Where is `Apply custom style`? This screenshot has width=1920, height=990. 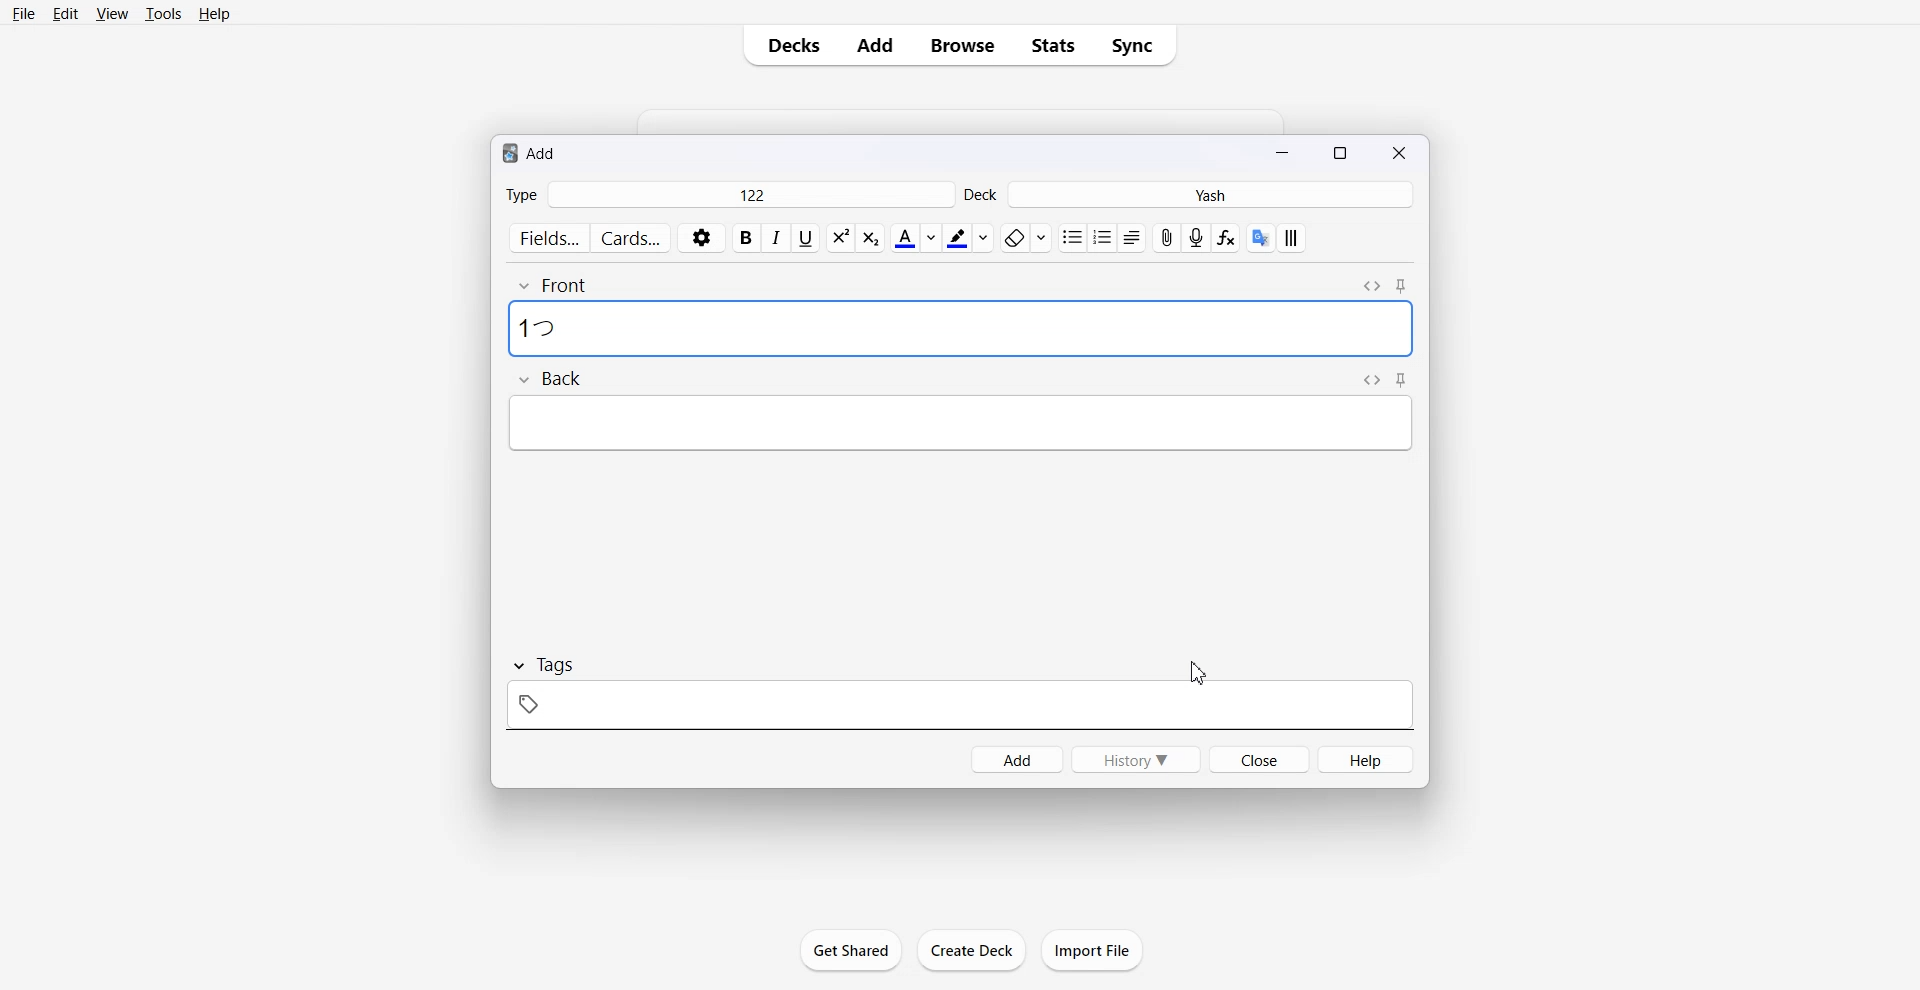 Apply custom style is located at coordinates (1291, 238).